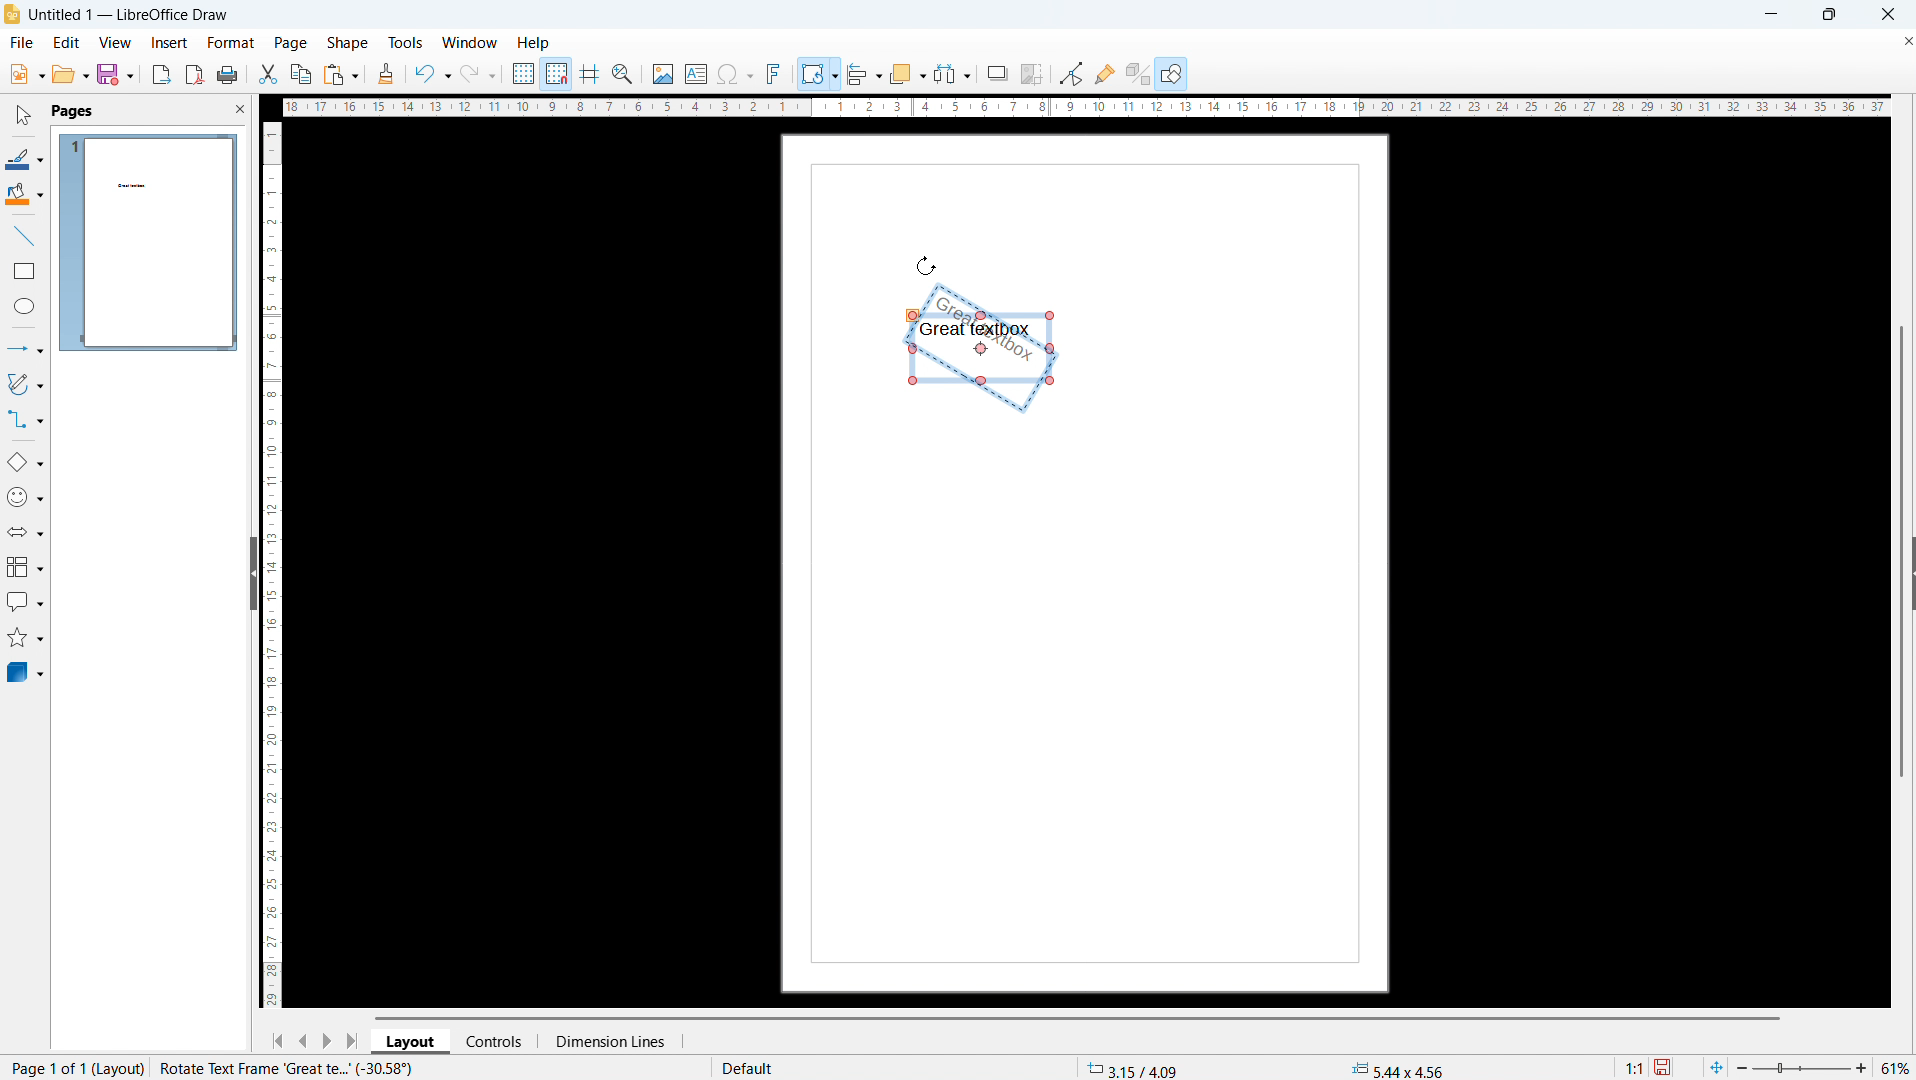 Image resolution: width=1916 pixels, height=1080 pixels. Describe the element at coordinates (26, 673) in the screenshot. I see `3D objects` at that location.